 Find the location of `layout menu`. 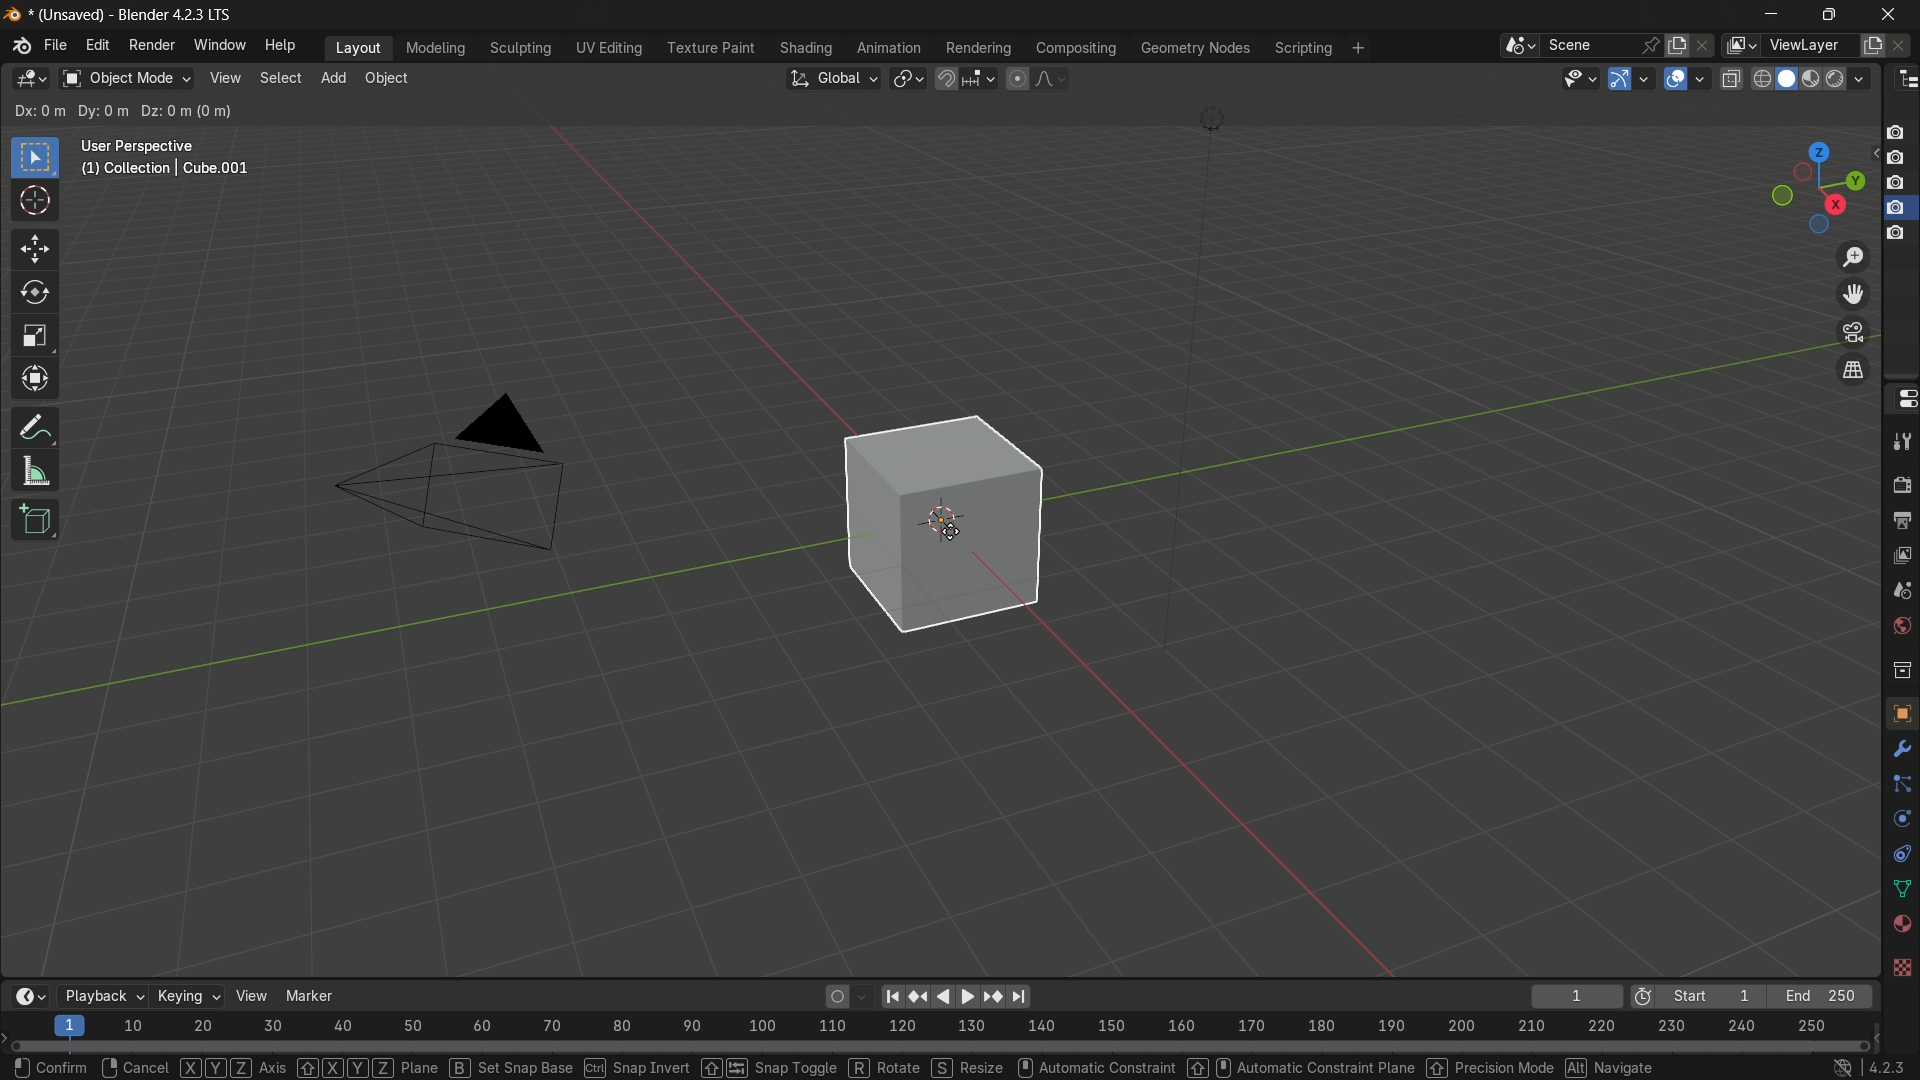

layout menu is located at coordinates (354, 49).